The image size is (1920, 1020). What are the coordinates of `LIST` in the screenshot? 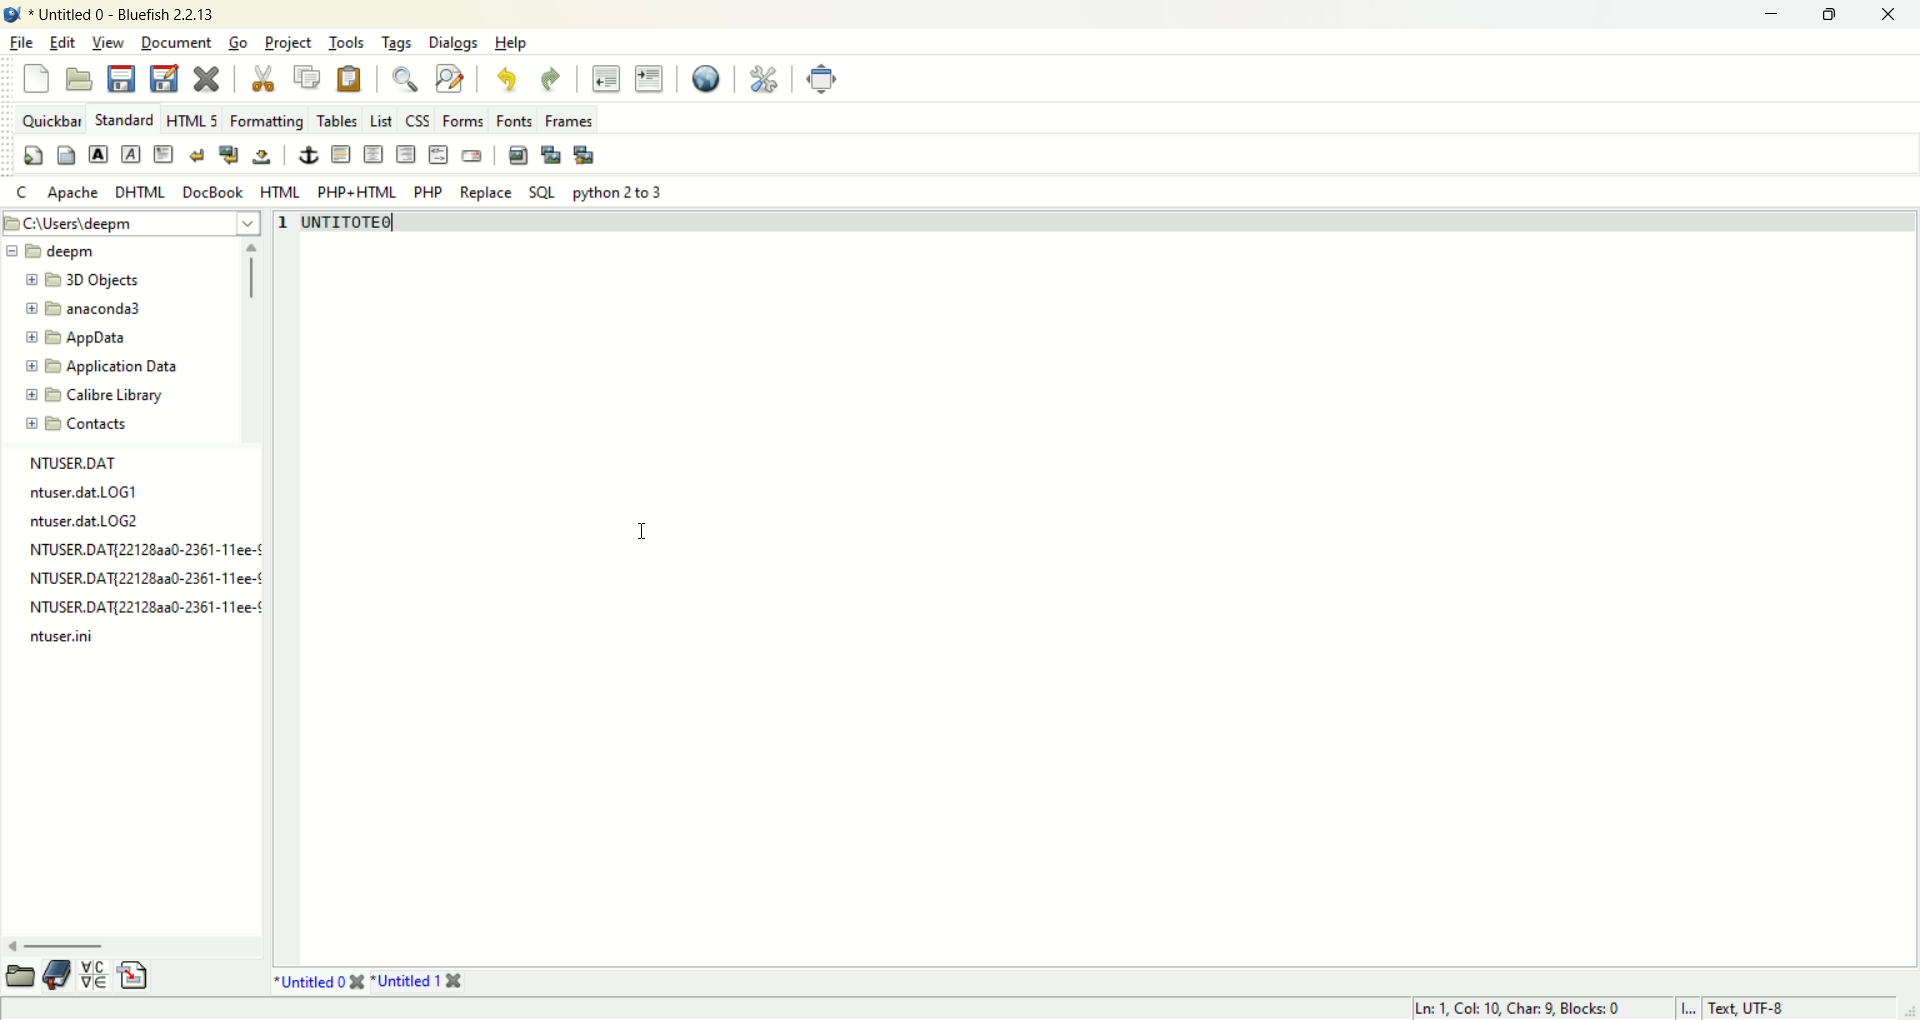 It's located at (380, 121).